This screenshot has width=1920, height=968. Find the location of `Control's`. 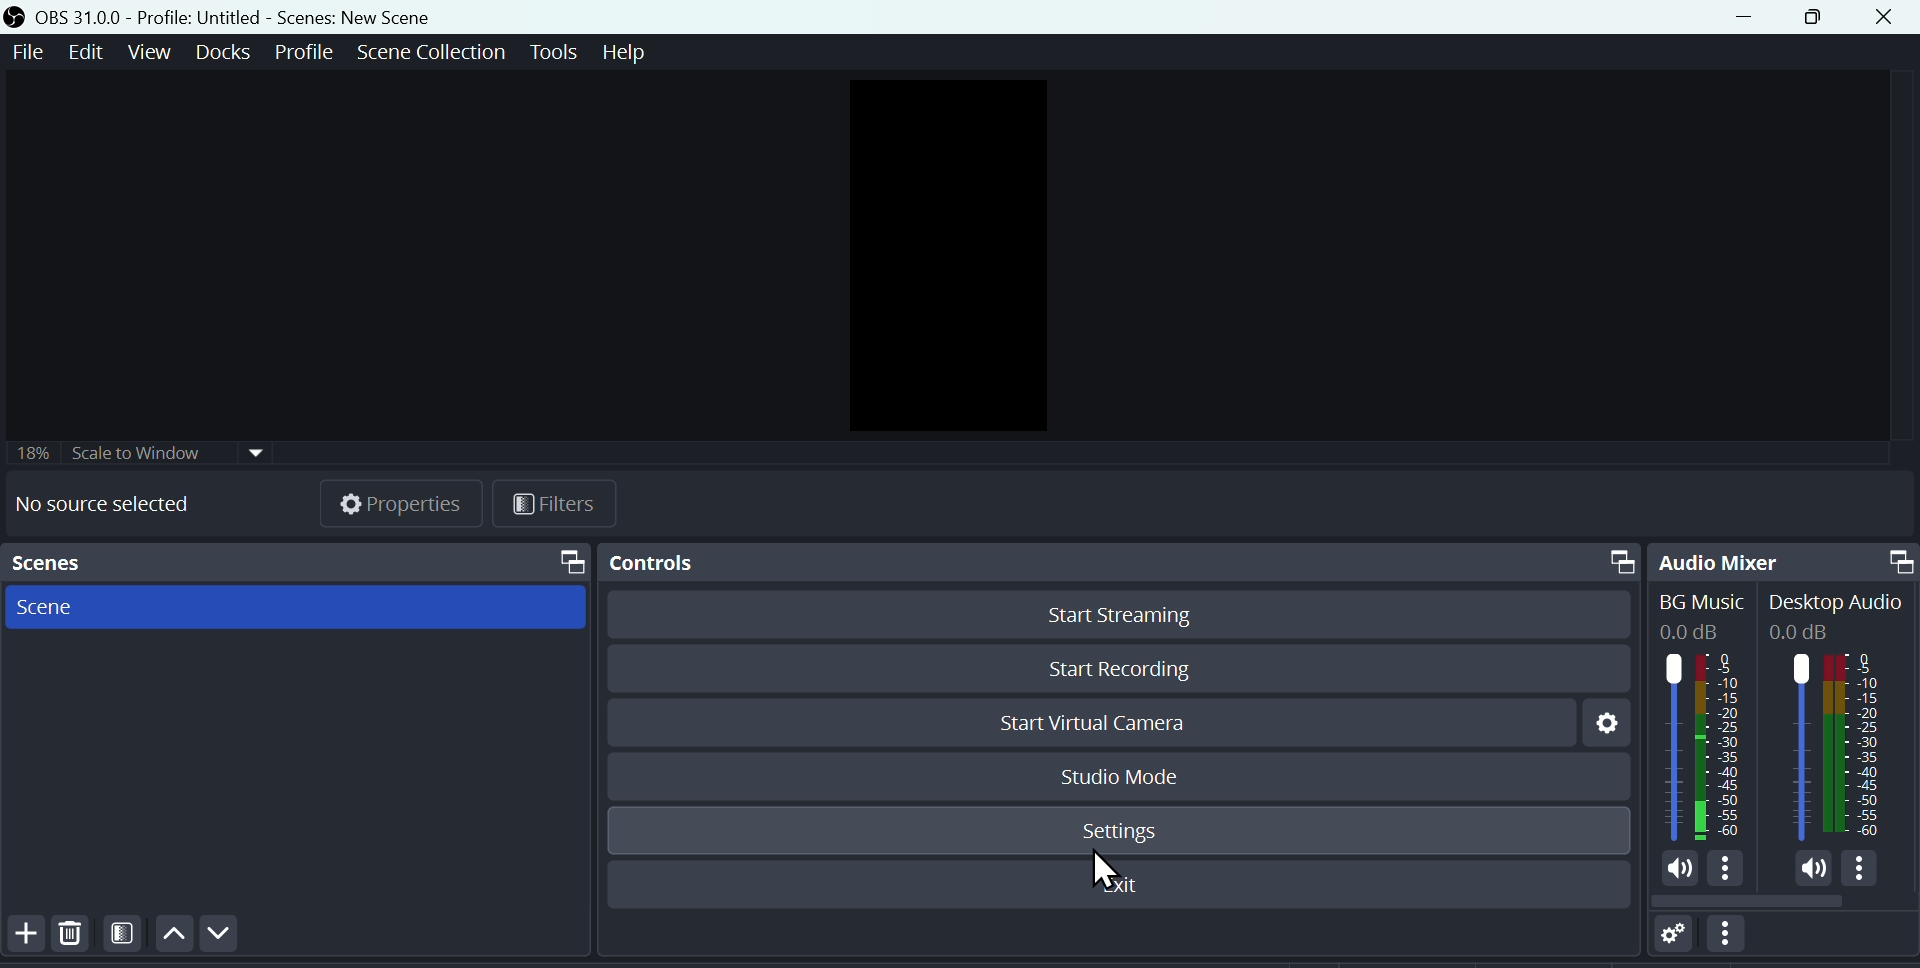

Control's is located at coordinates (1116, 558).